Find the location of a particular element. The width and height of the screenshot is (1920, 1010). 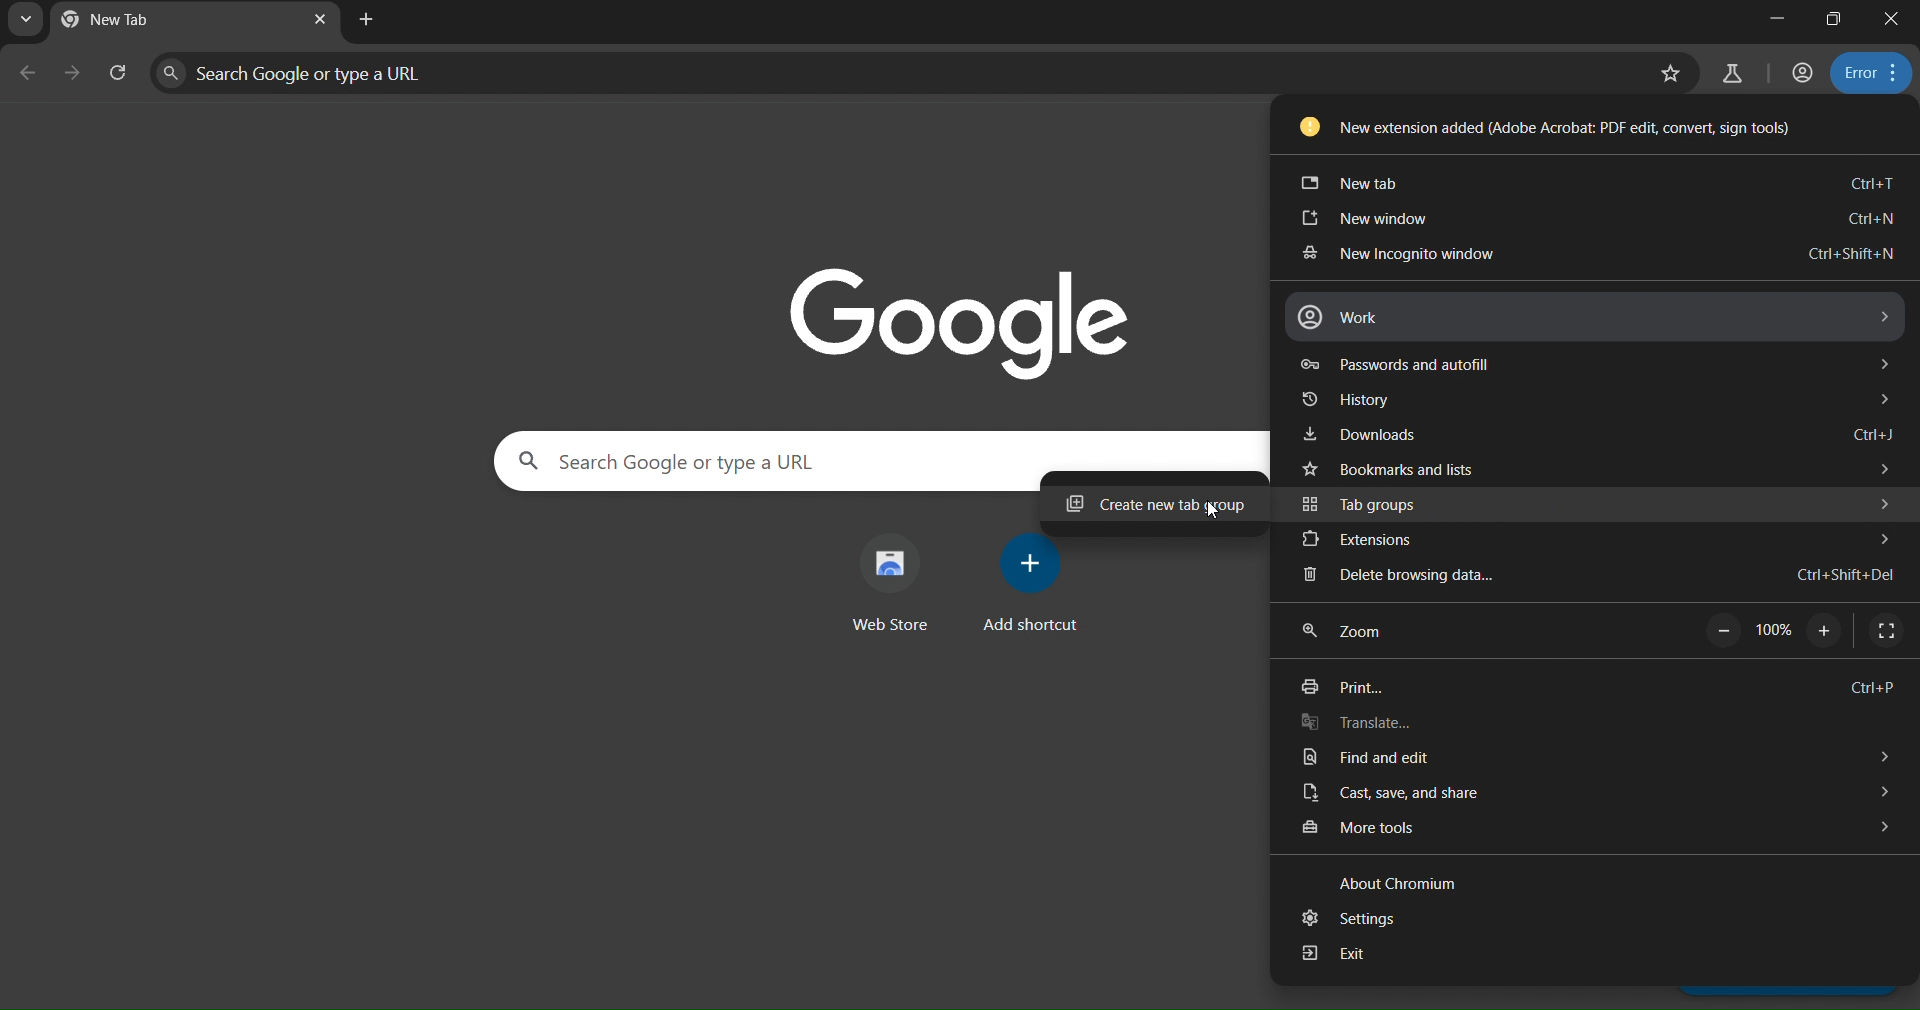

new tab is located at coordinates (365, 21).